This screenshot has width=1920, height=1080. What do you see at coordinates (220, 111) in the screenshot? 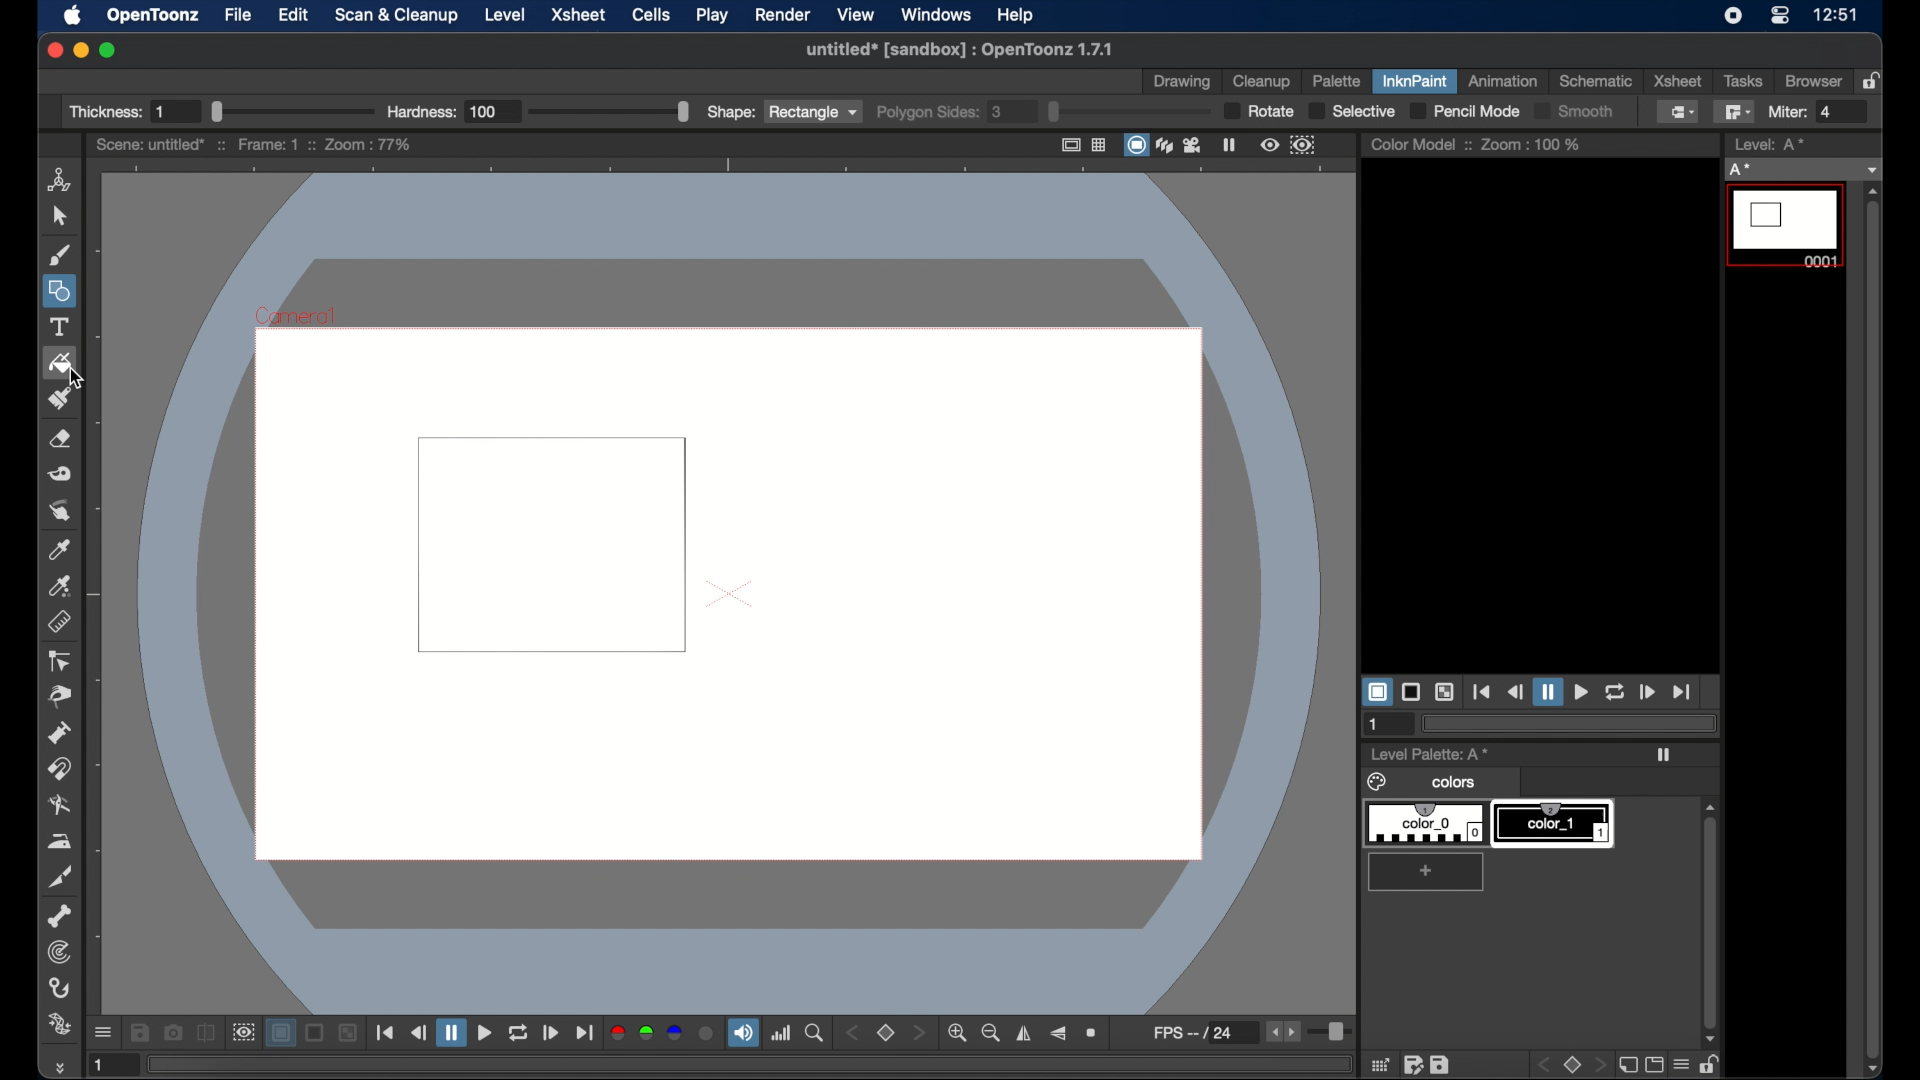
I see `Thickness` at bounding box center [220, 111].